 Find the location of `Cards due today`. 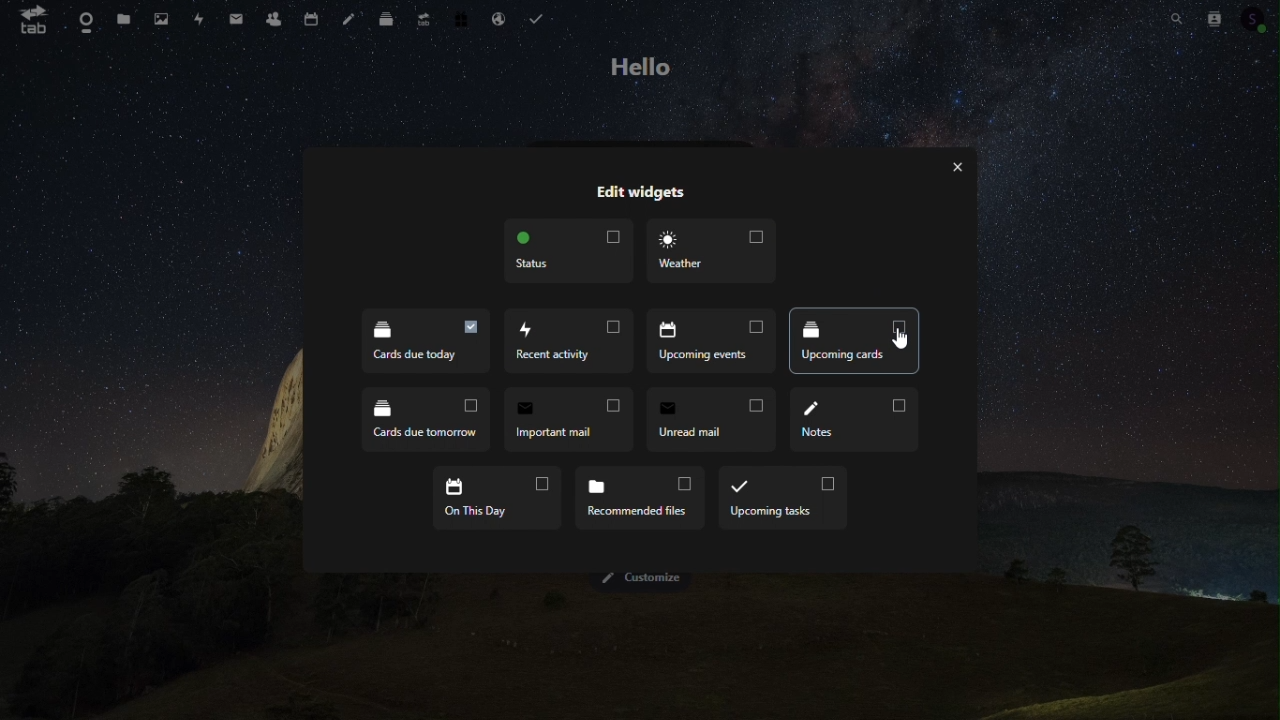

Cards due today is located at coordinates (426, 342).